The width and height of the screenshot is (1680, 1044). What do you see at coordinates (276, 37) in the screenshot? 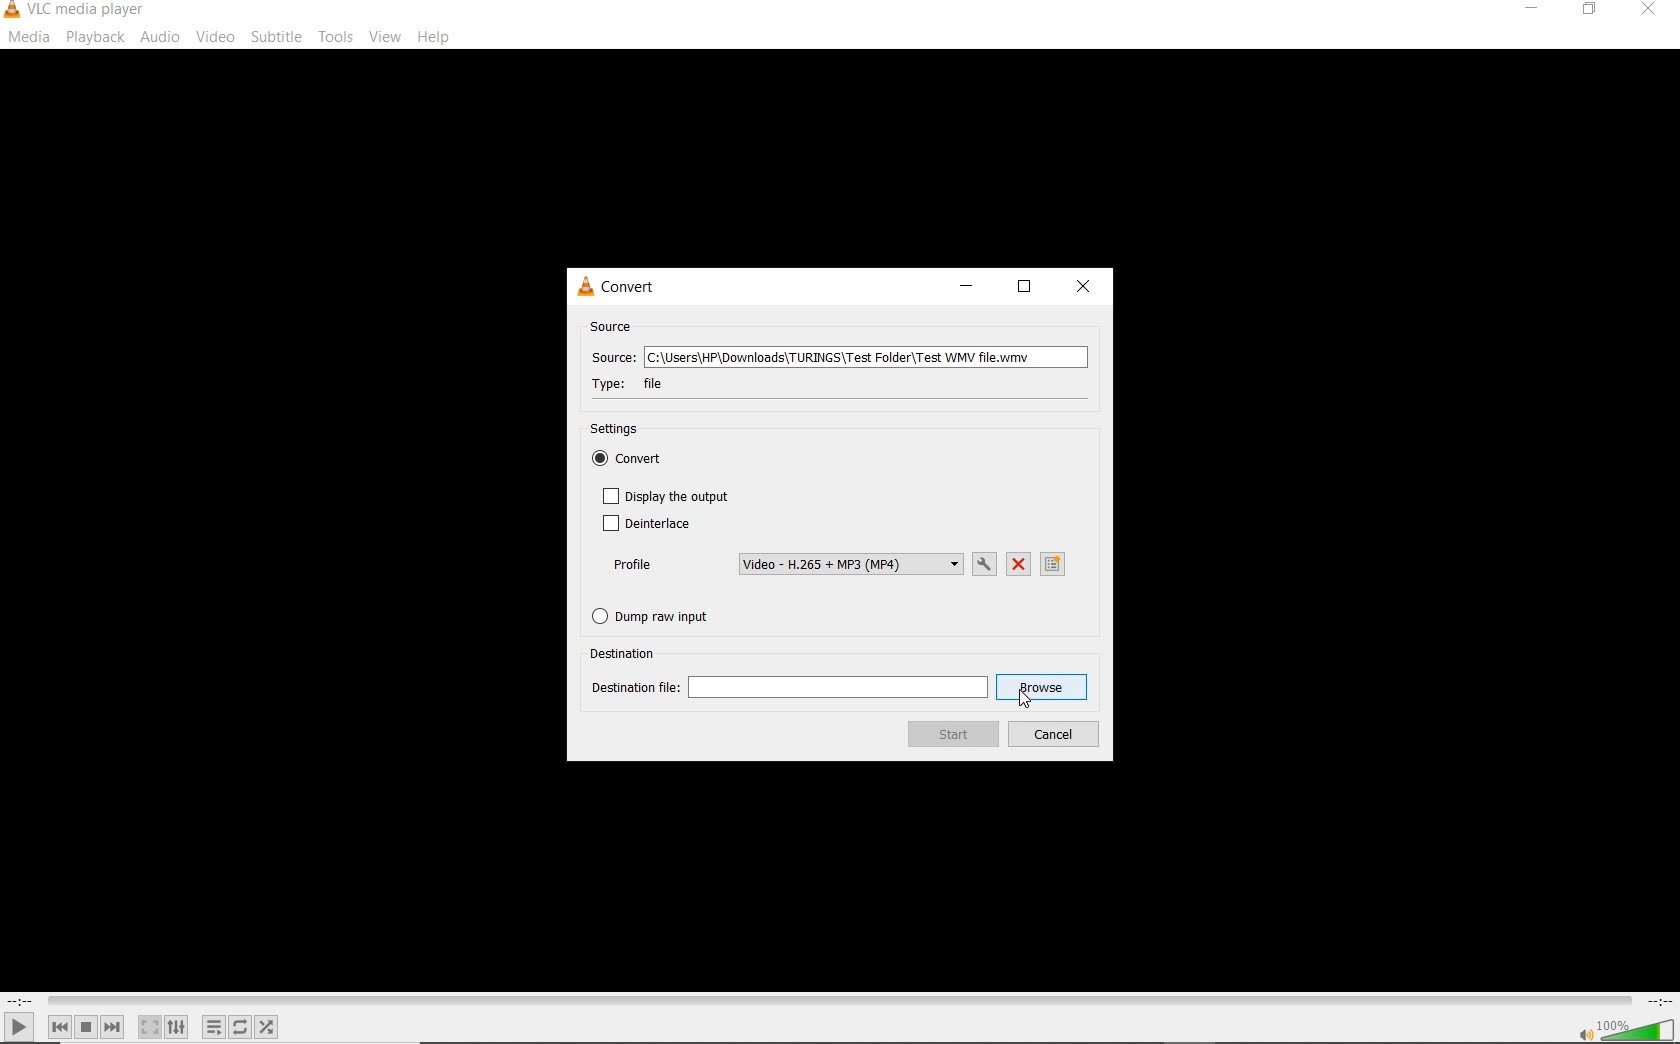
I see `subtitle` at bounding box center [276, 37].